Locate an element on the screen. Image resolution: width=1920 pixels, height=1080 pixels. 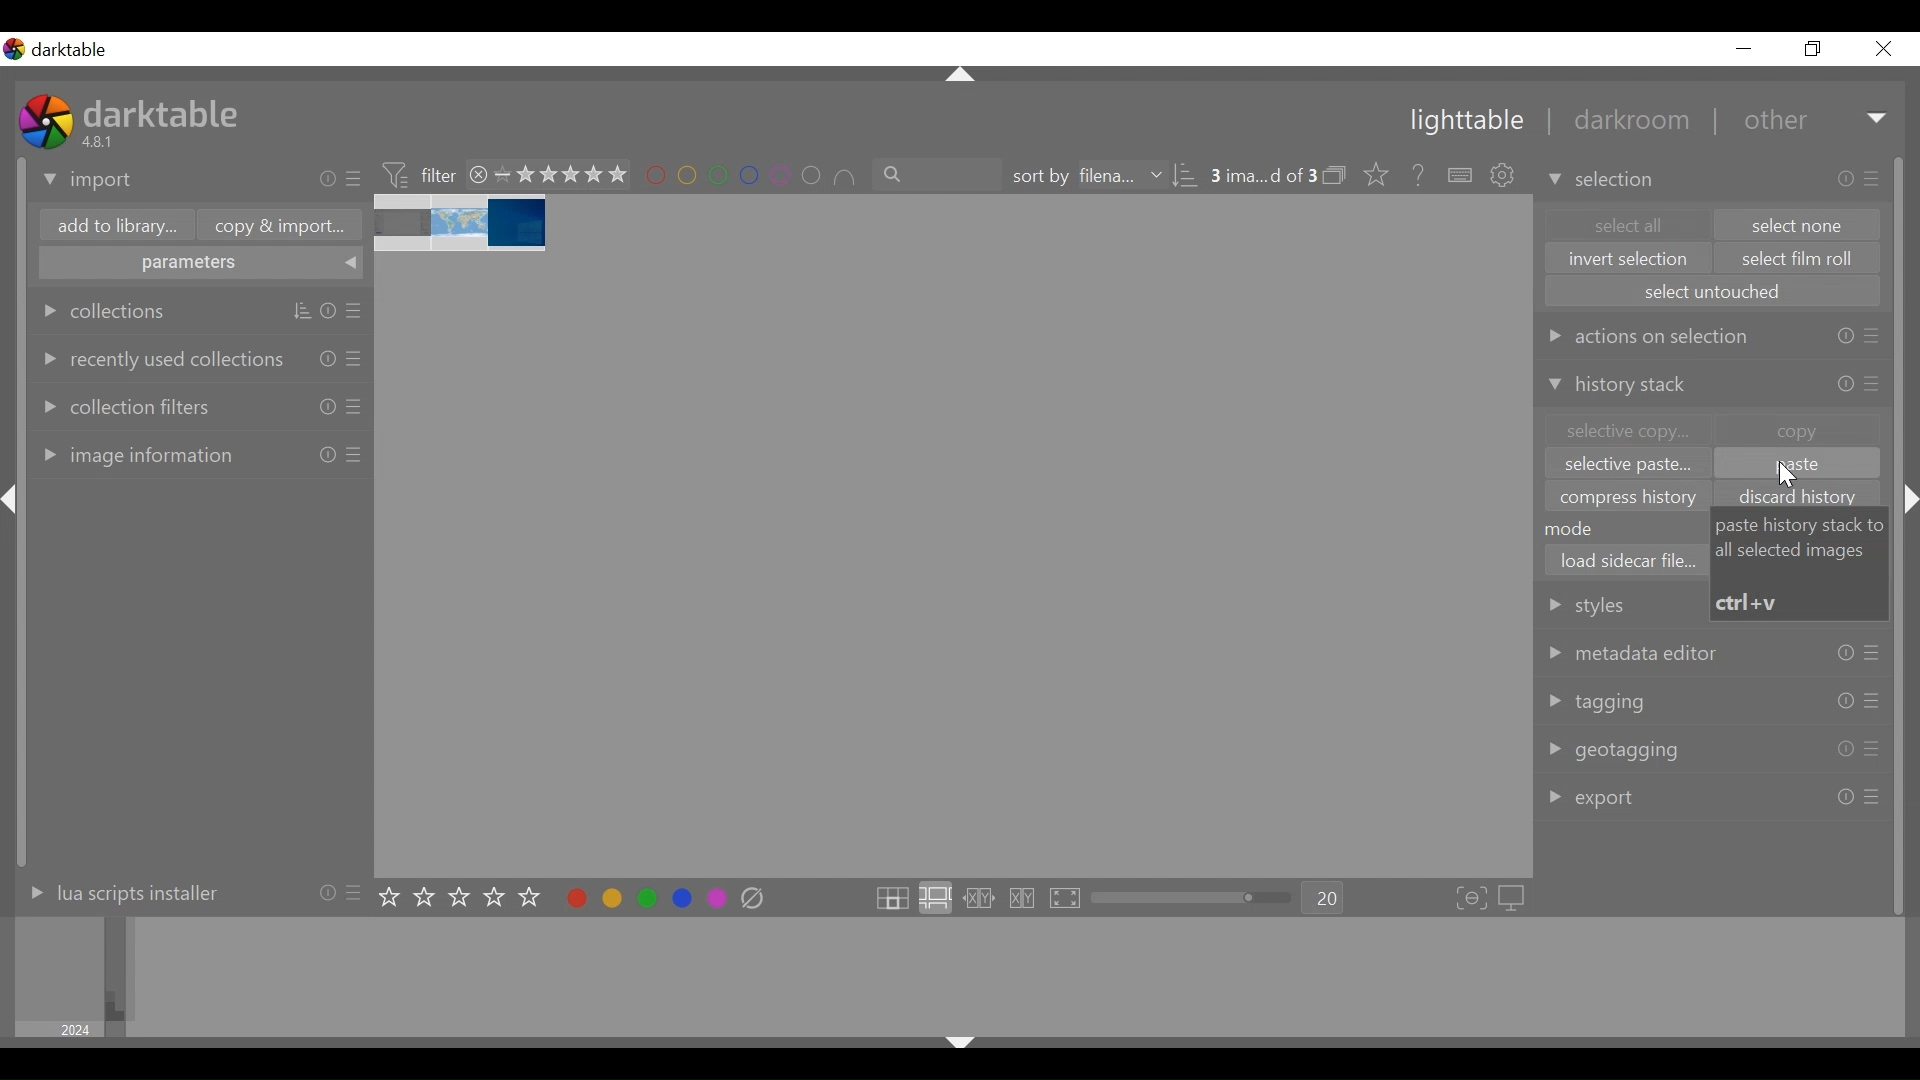
info is located at coordinates (1845, 701).